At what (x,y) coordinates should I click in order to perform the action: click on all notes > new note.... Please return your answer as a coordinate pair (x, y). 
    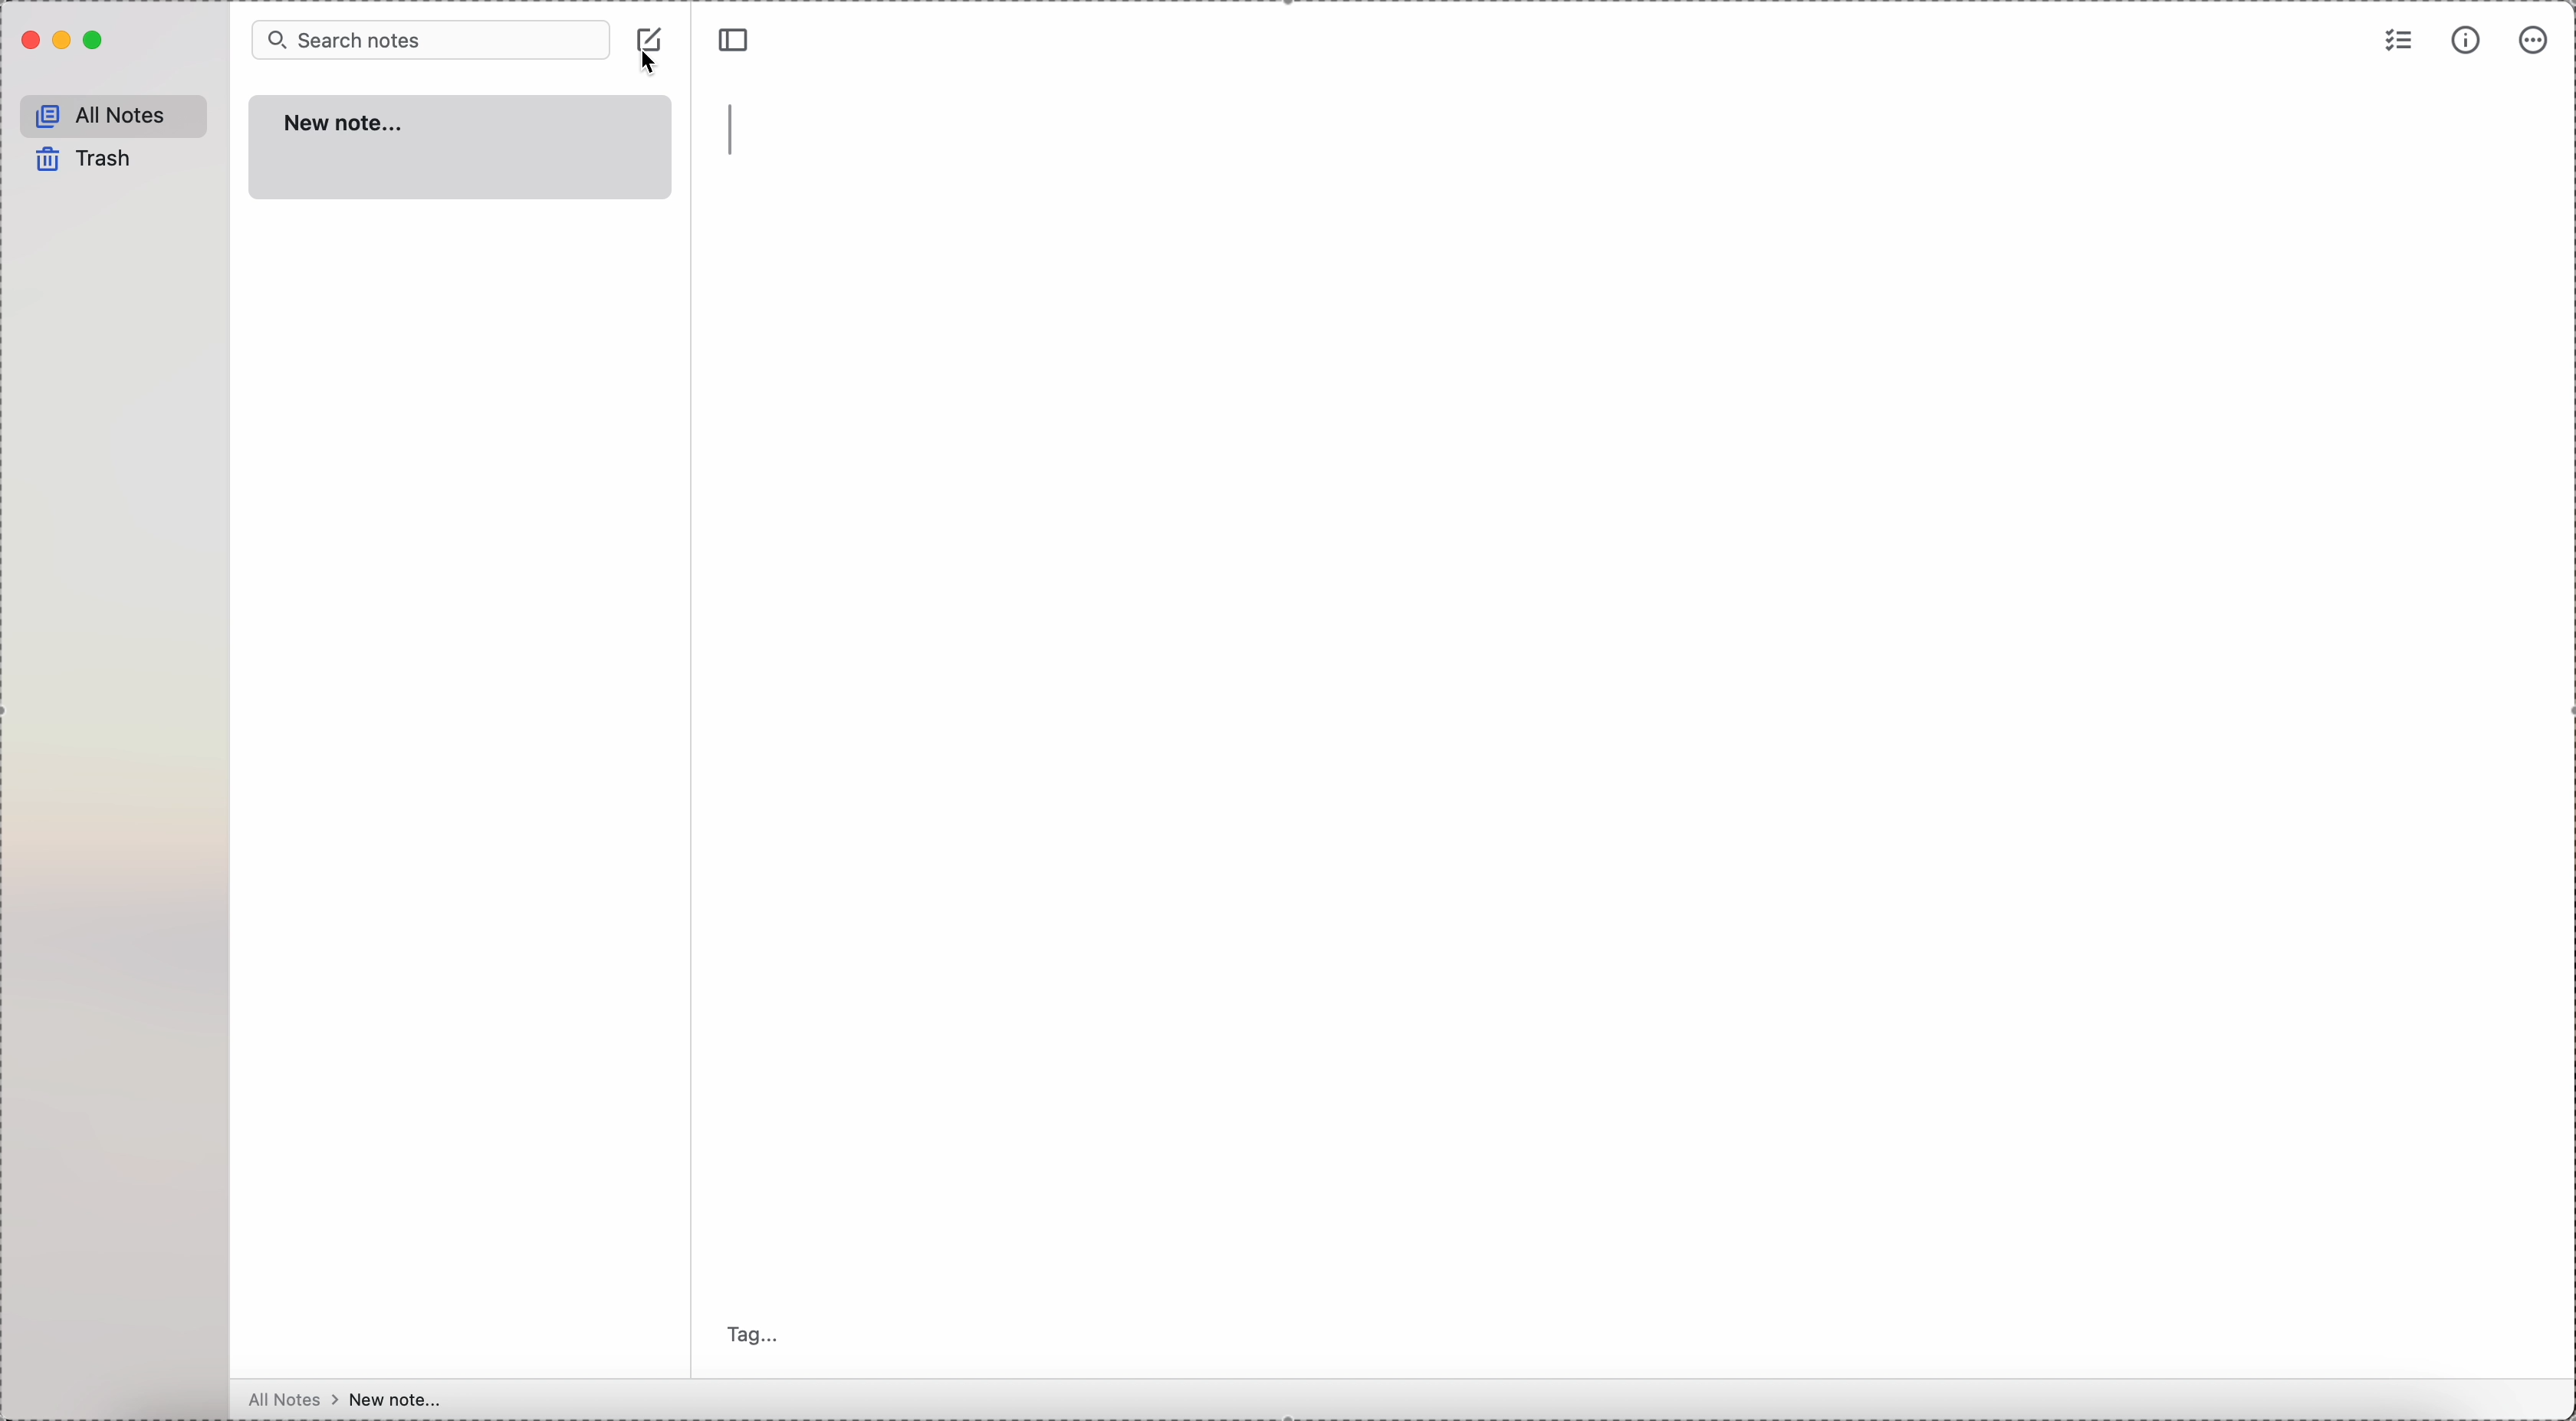
    Looking at the image, I should click on (346, 1400).